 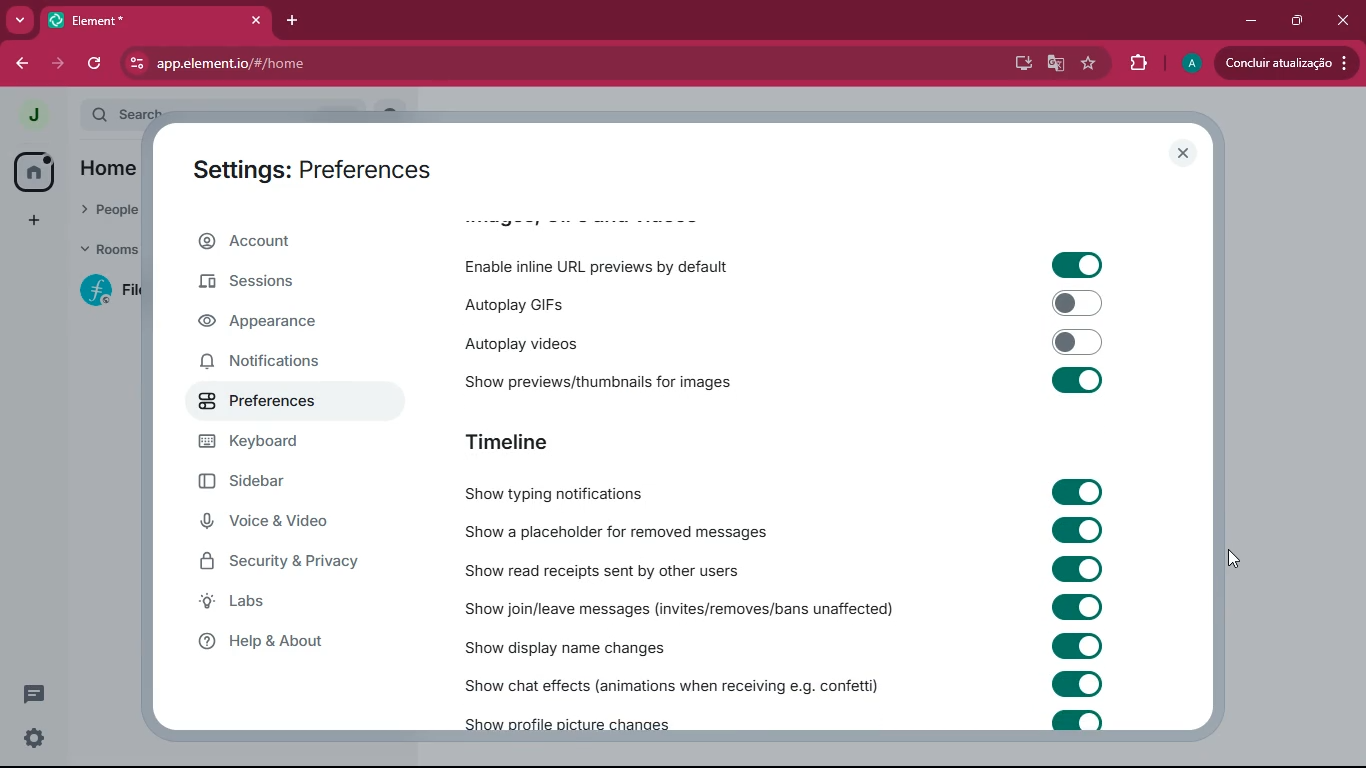 I want to click on show previews/thumbnails for images, so click(x=592, y=379).